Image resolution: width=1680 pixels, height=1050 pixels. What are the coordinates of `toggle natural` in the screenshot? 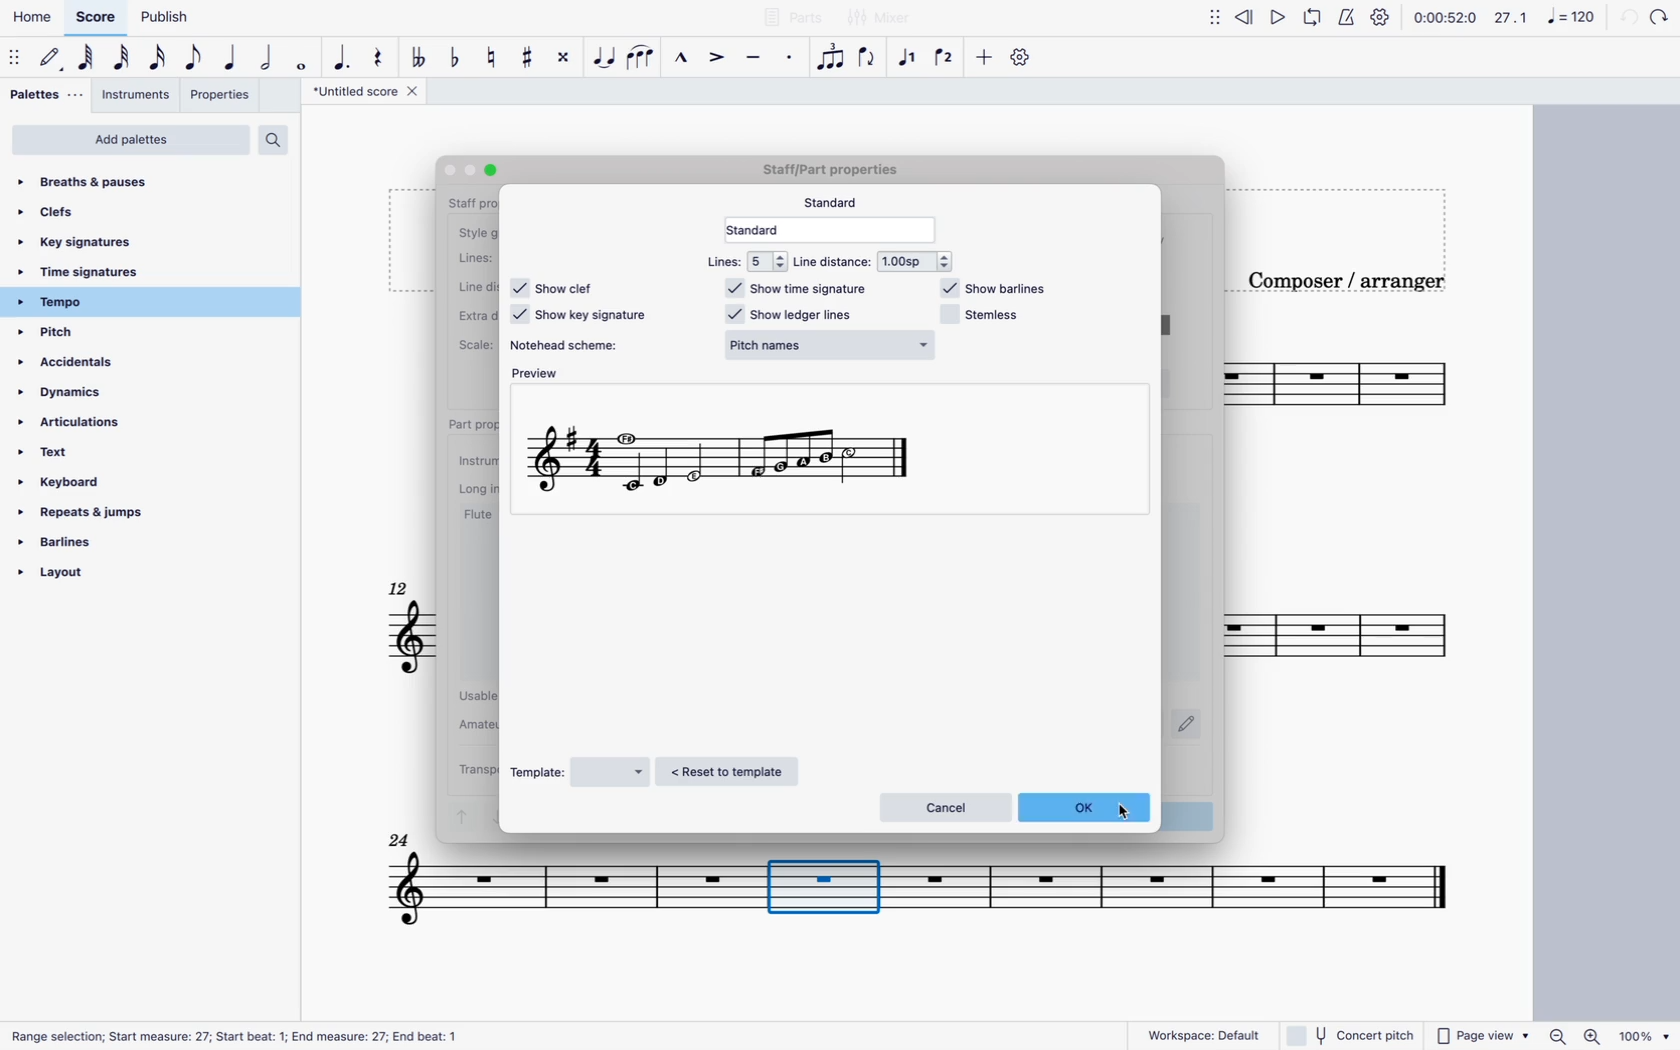 It's located at (493, 58).